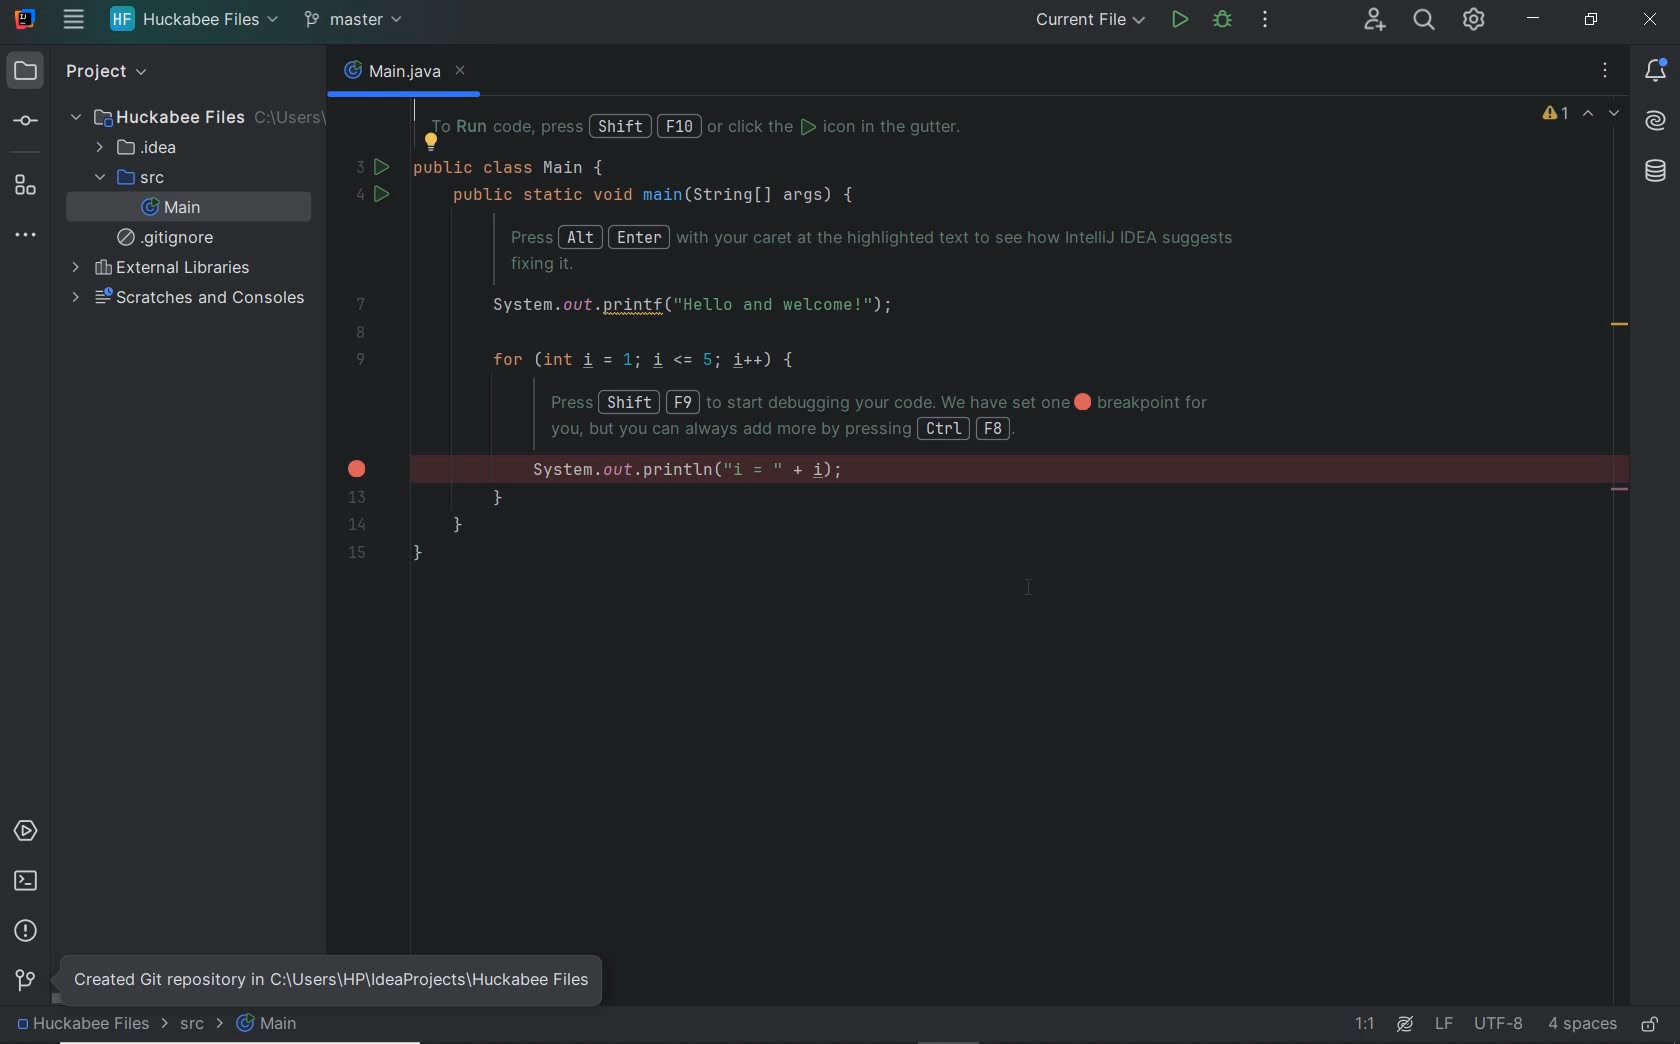 This screenshot has width=1680, height=1044. Describe the element at coordinates (1180, 21) in the screenshot. I see `run` at that location.